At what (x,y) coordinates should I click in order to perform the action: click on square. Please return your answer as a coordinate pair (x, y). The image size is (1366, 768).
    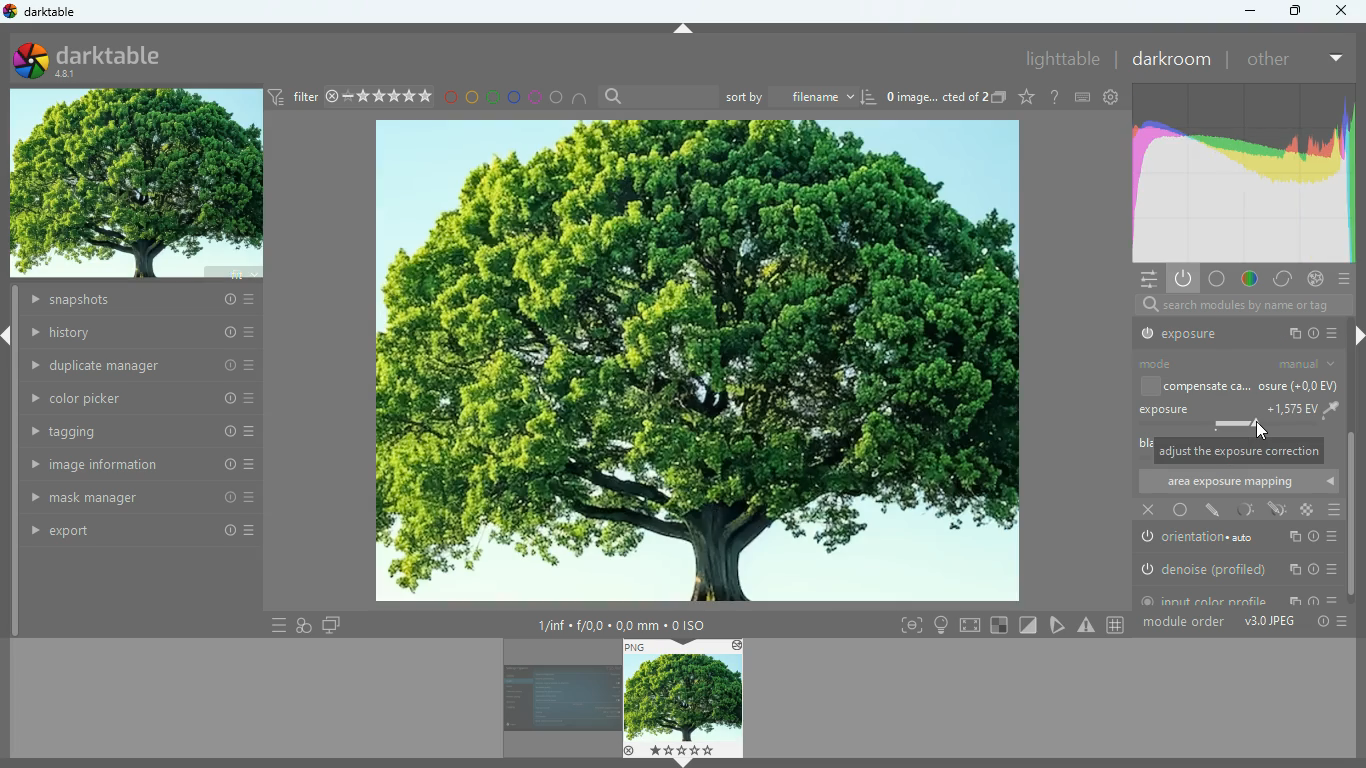
    Looking at the image, I should click on (1000, 624).